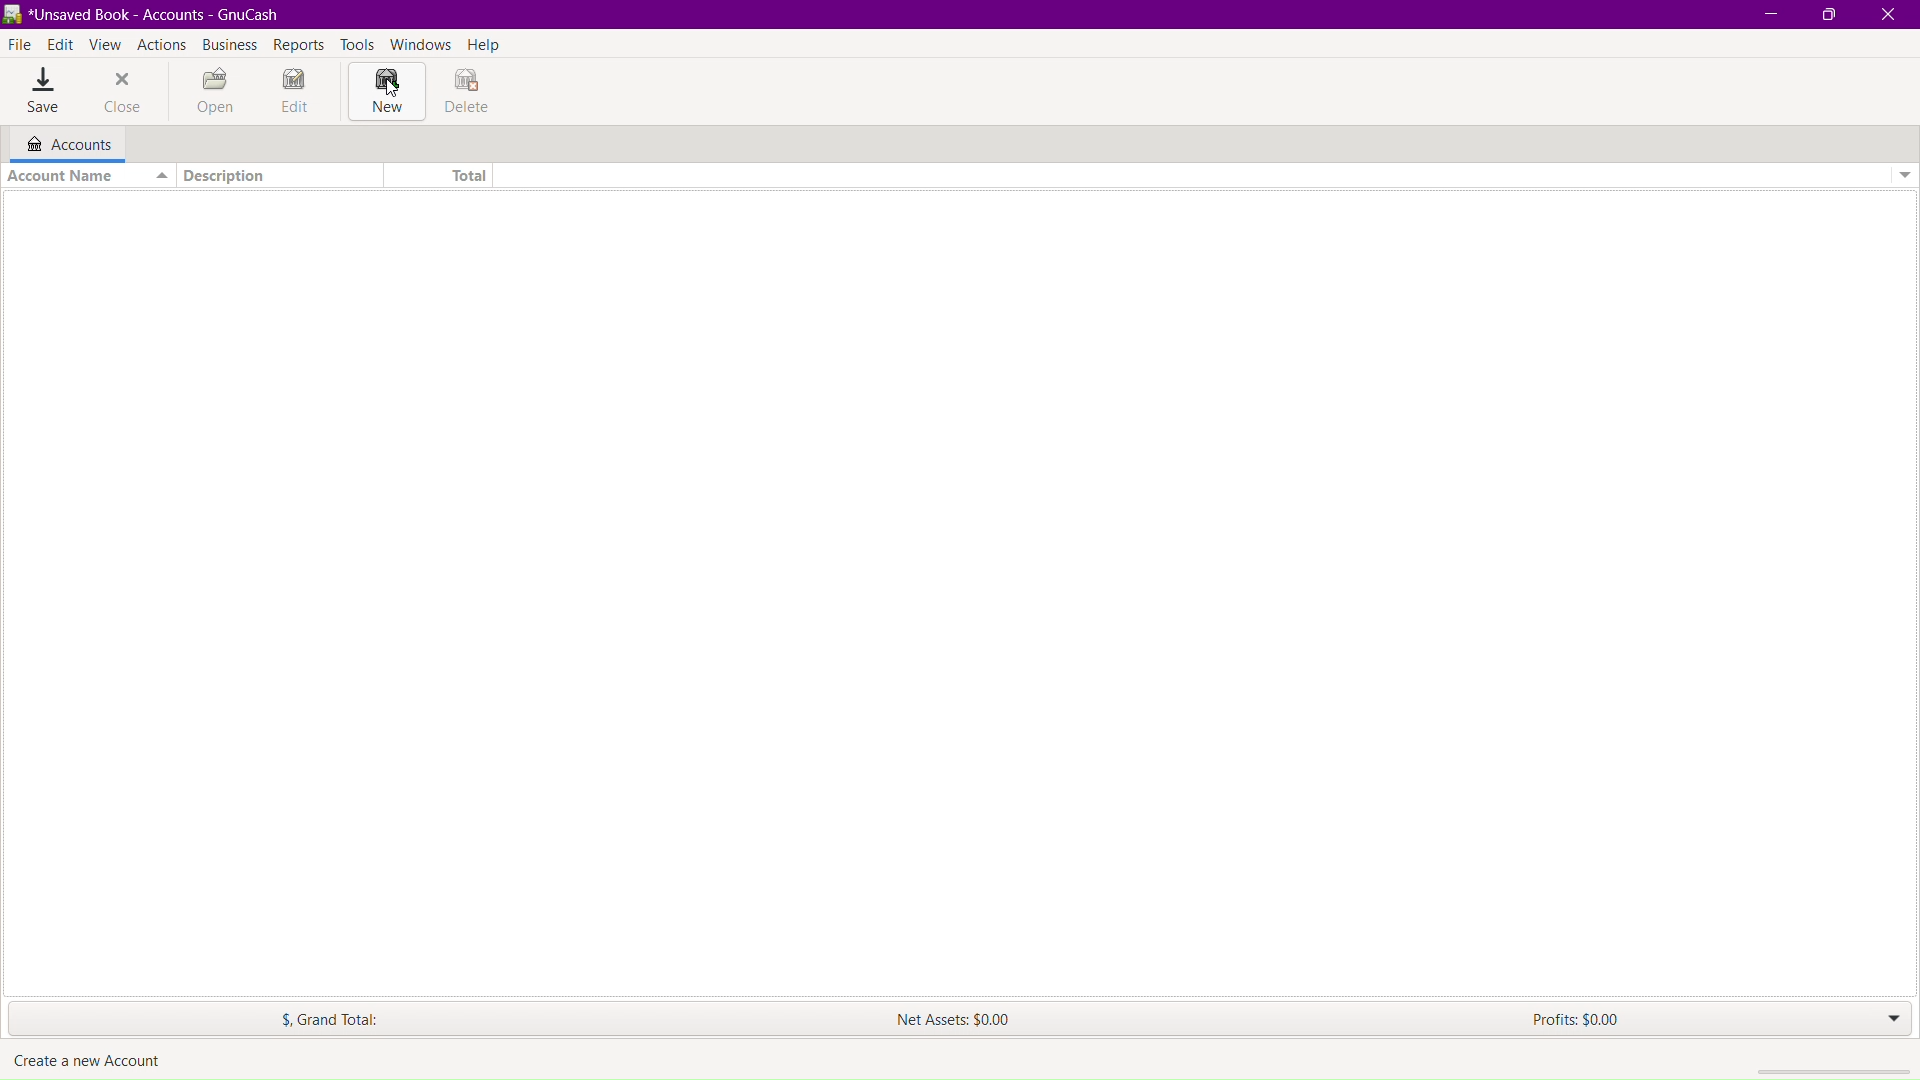 This screenshot has width=1920, height=1080. Describe the element at coordinates (62, 42) in the screenshot. I see `Edit` at that location.